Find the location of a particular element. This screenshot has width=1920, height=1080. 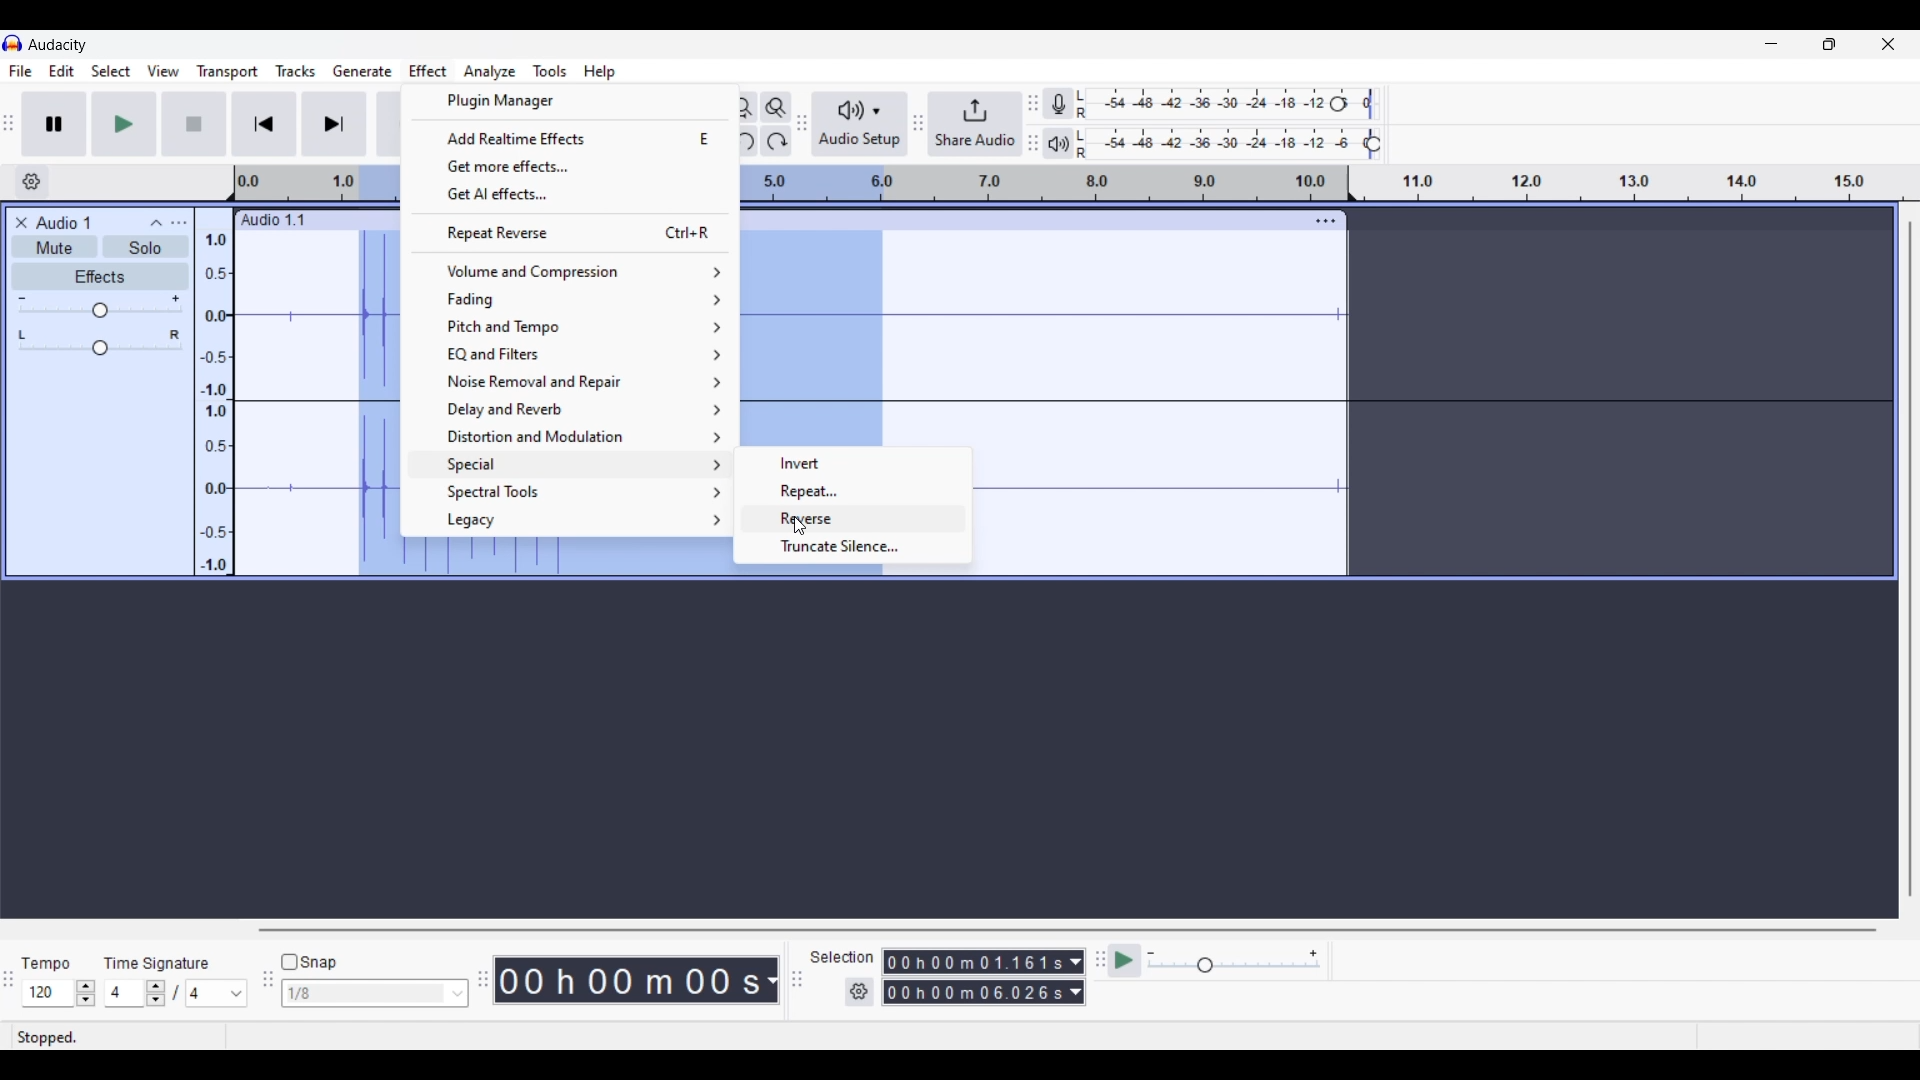

Portion of recorded audio track selected is located at coordinates (810, 341).